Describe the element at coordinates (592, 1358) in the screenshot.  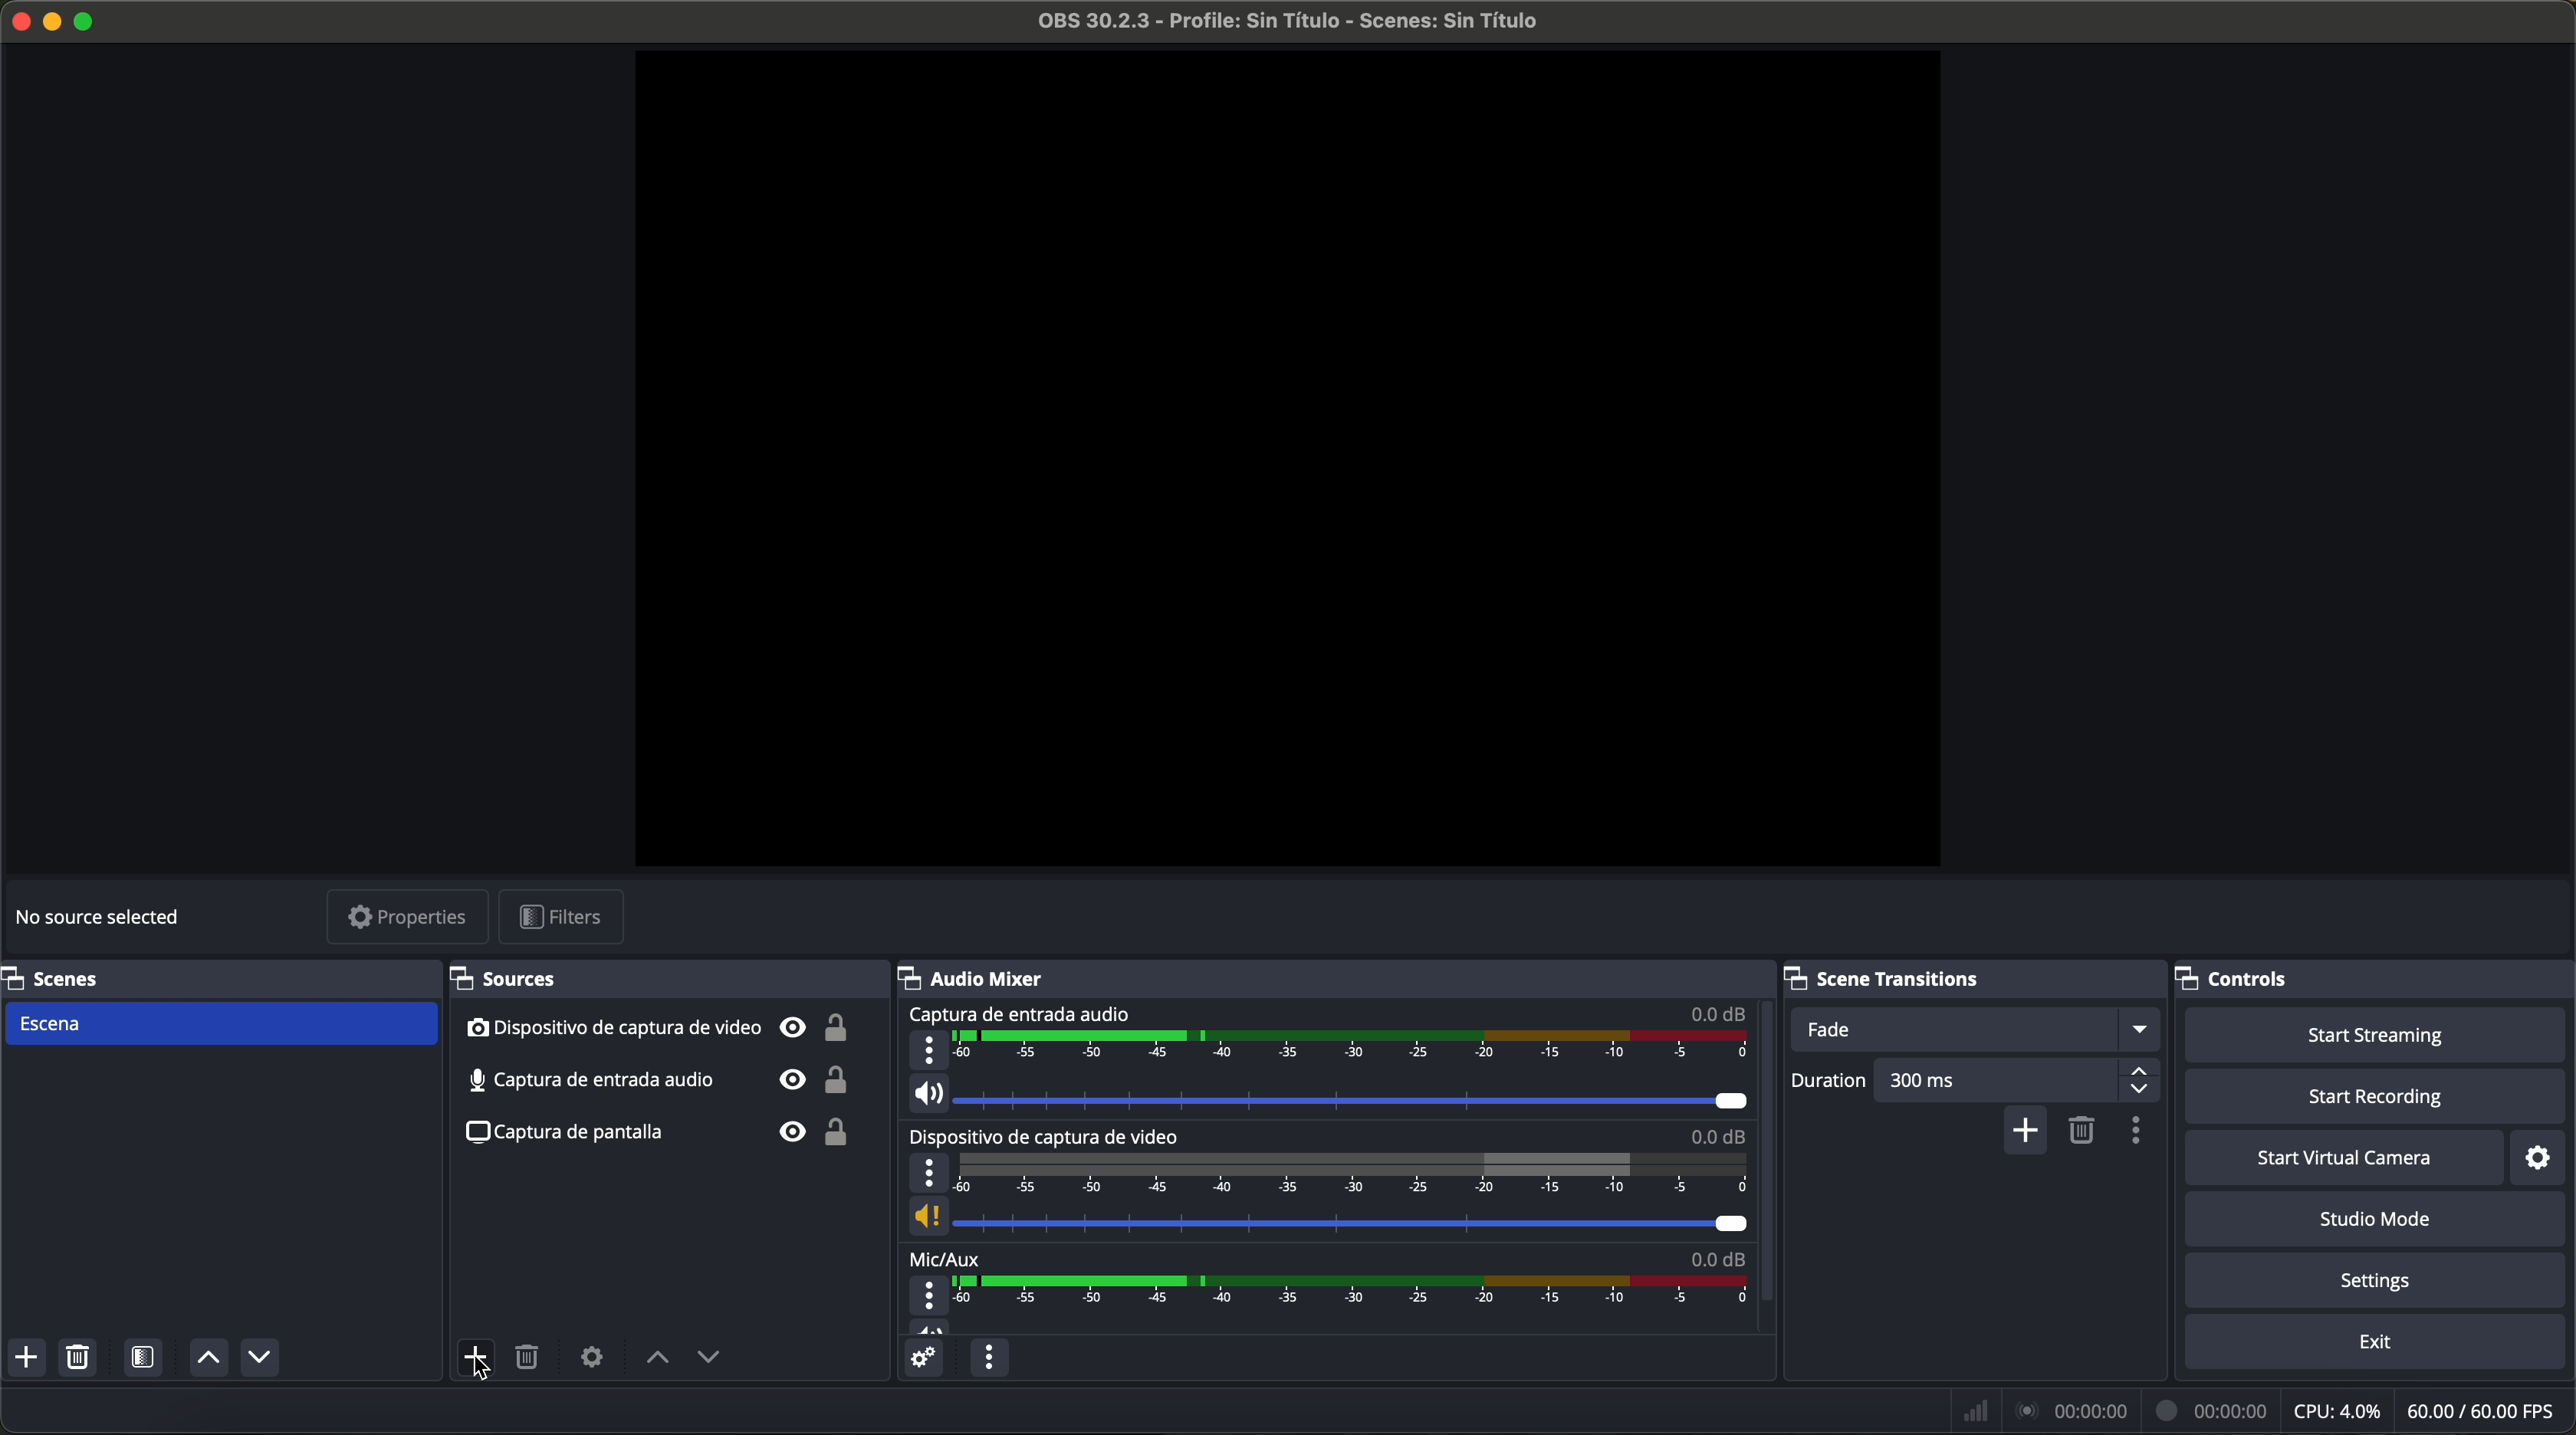
I see `open source properties` at that location.